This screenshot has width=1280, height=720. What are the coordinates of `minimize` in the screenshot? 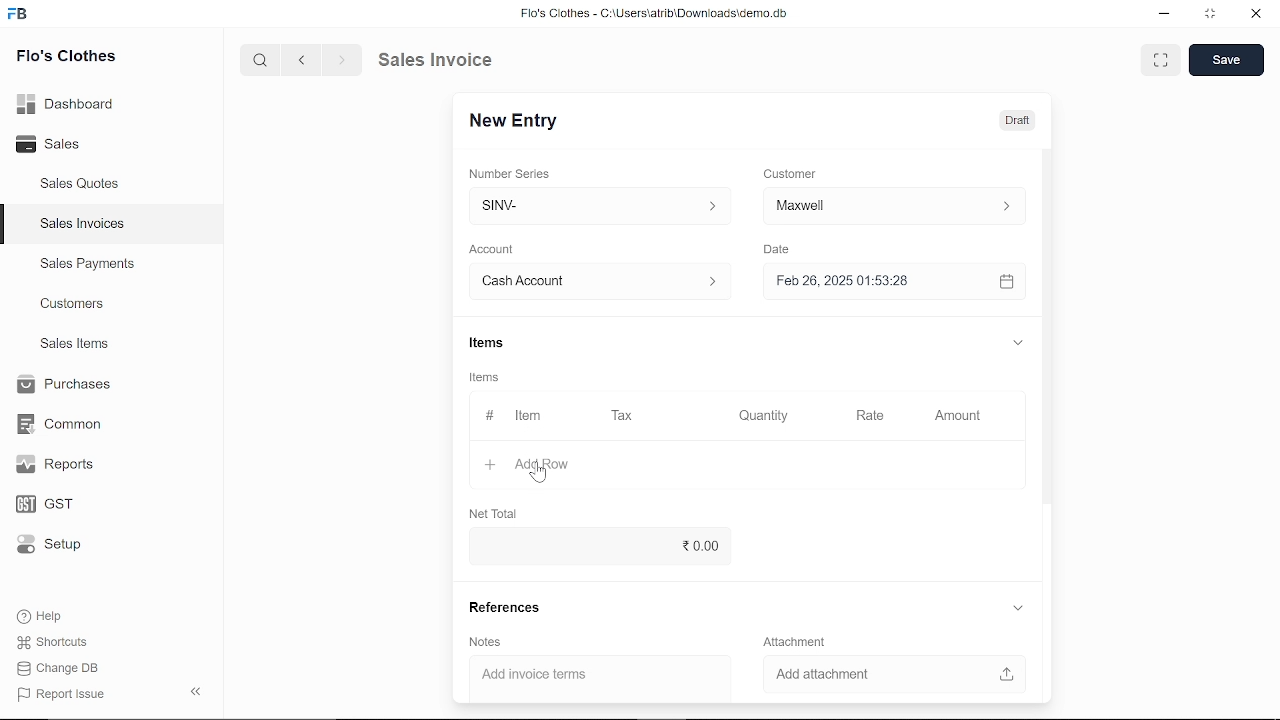 It's located at (1166, 16).